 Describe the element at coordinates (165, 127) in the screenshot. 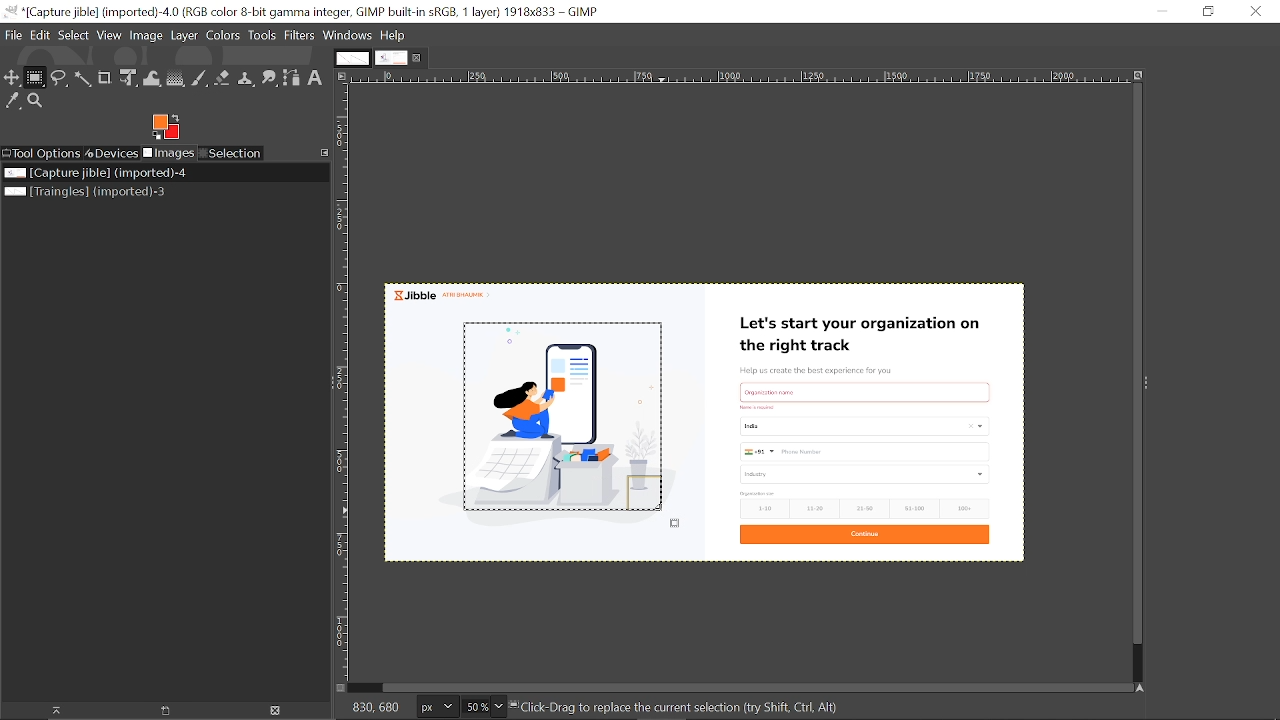

I see `The active foreground color` at that location.